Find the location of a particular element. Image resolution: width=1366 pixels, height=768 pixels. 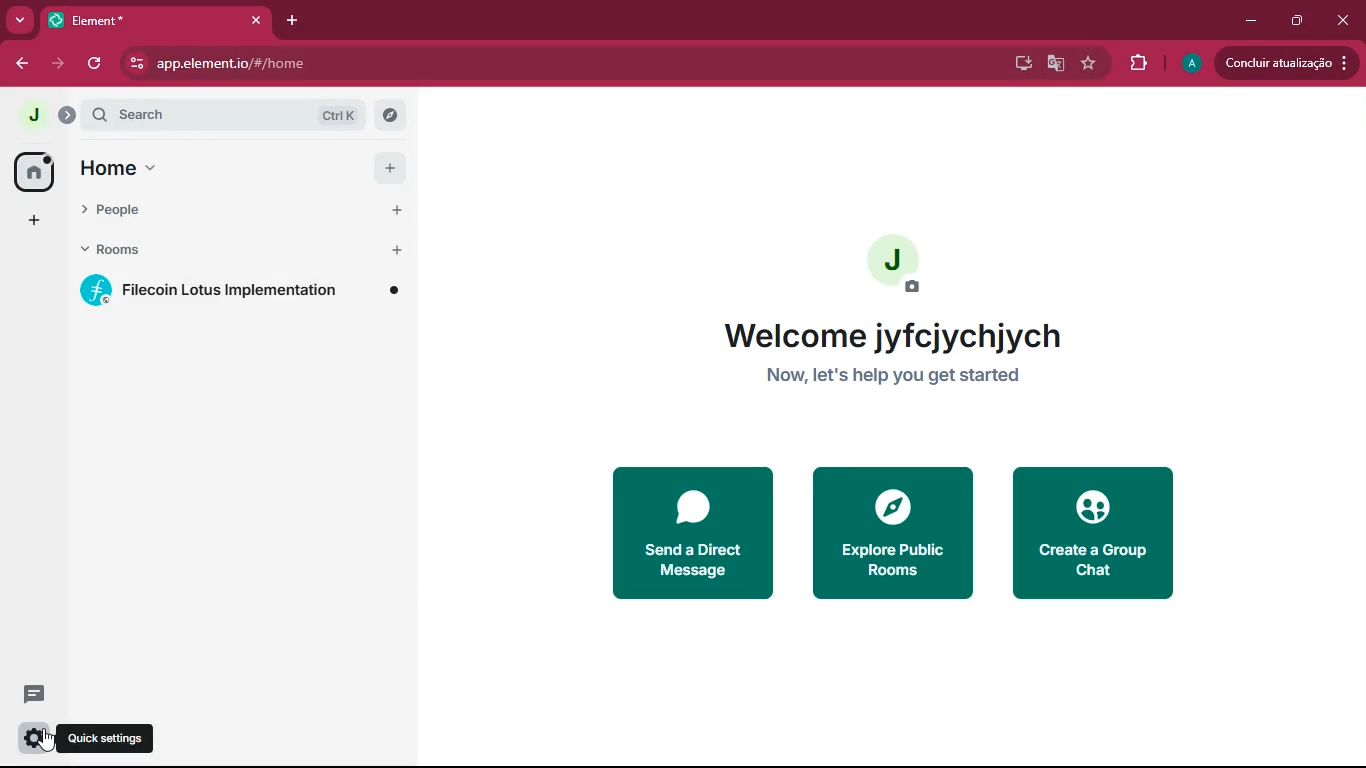

settings is located at coordinates (30, 739).